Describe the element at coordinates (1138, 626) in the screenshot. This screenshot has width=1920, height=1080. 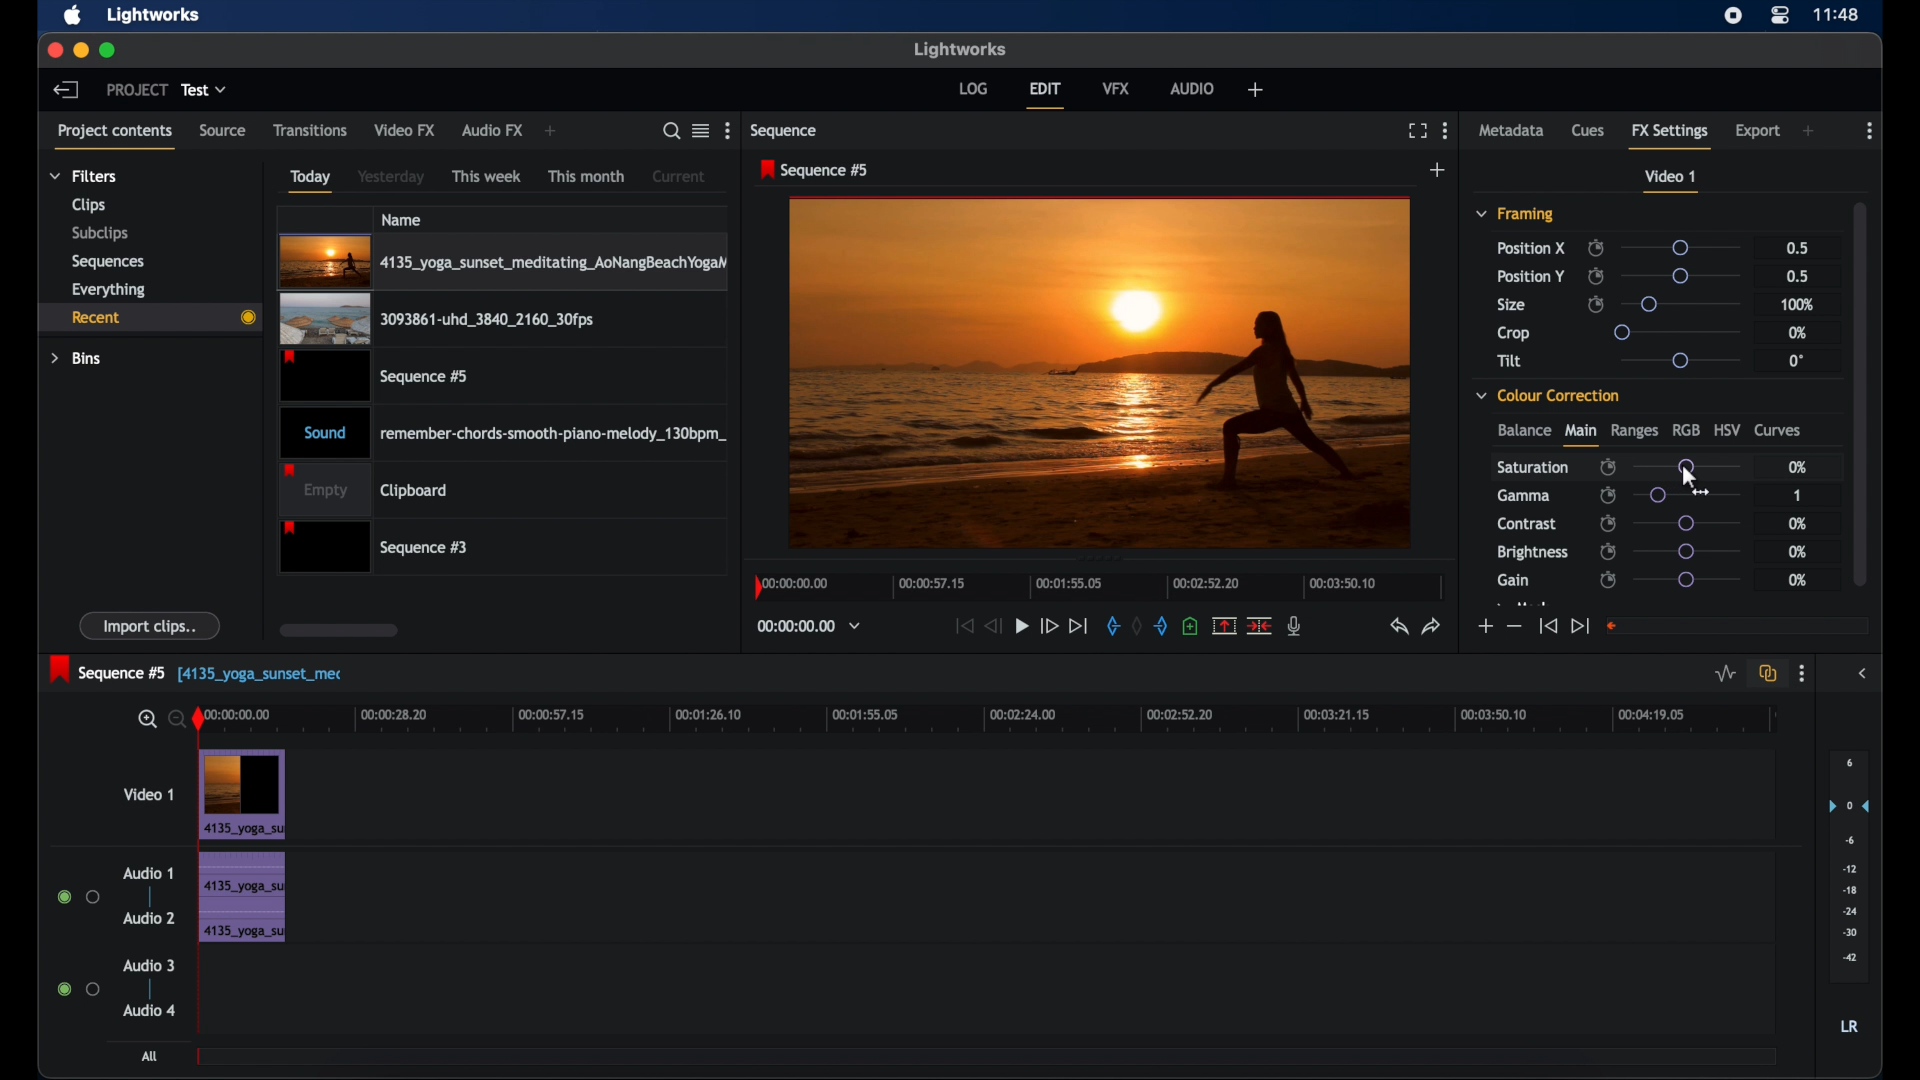
I see `clear marks` at that location.